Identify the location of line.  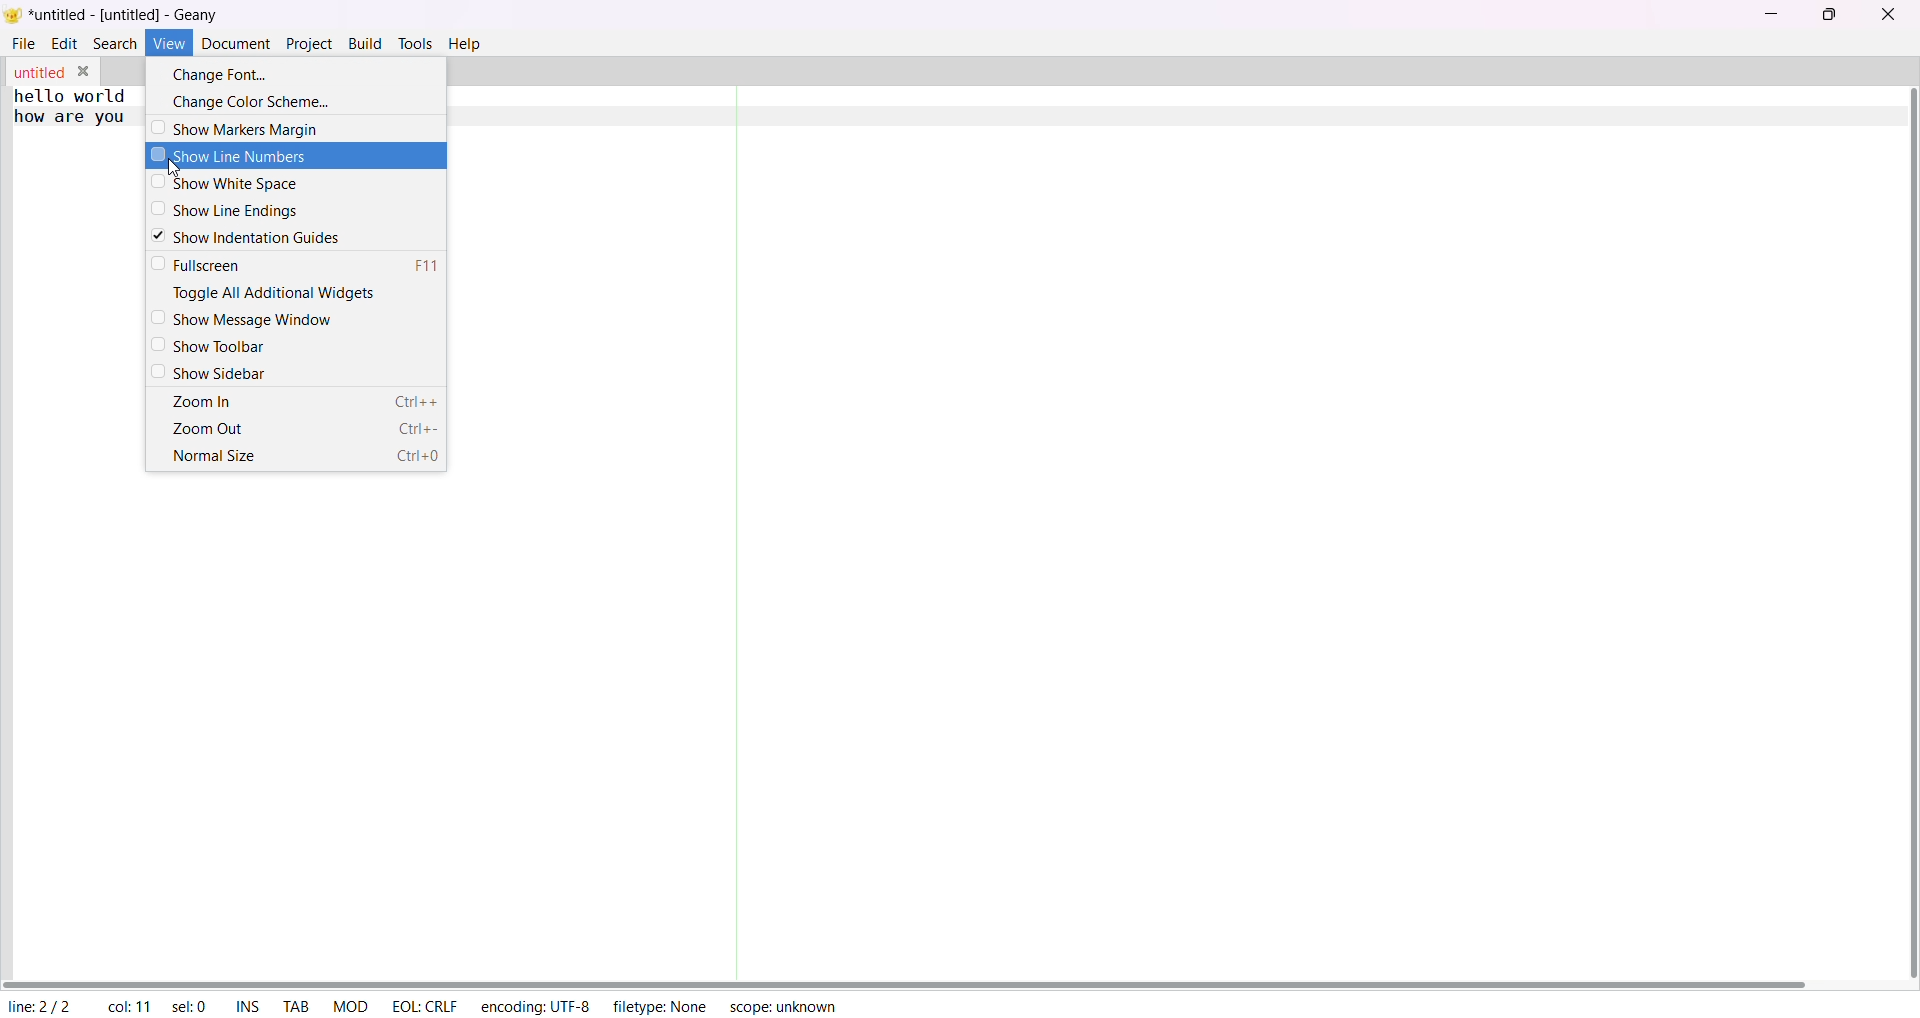
(39, 1003).